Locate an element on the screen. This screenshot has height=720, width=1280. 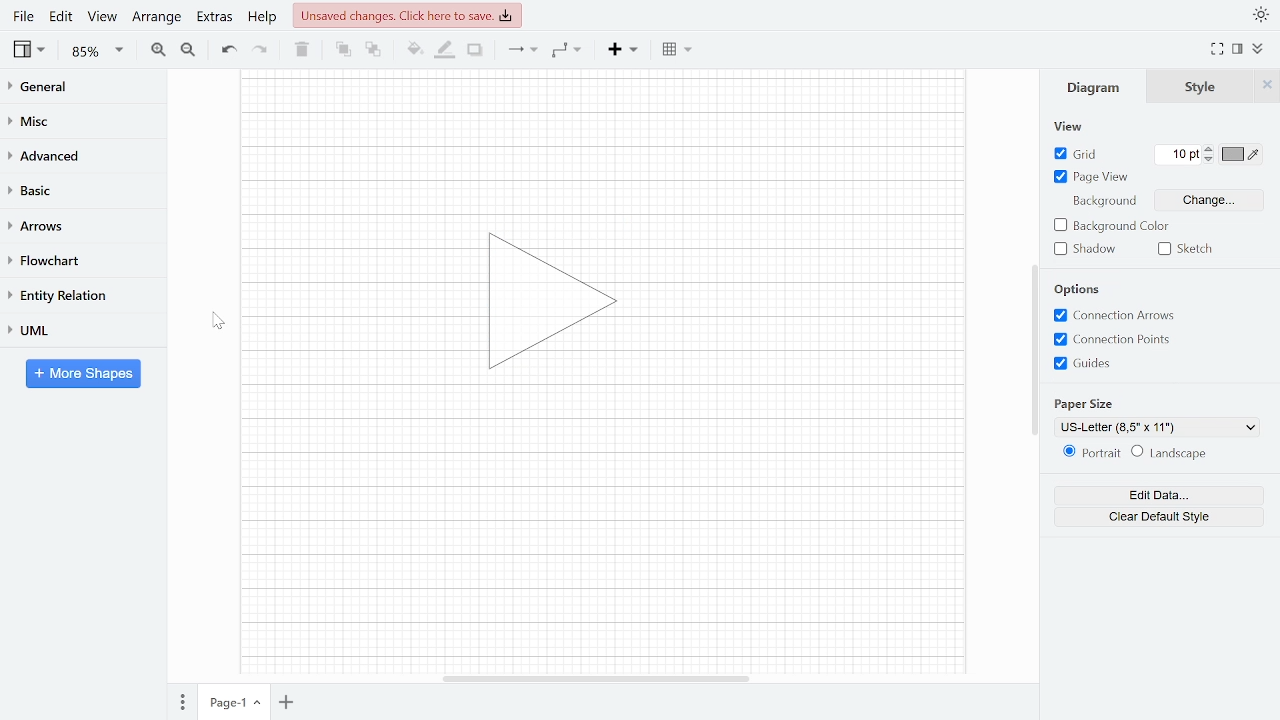
Background Color is located at coordinates (1106, 225).